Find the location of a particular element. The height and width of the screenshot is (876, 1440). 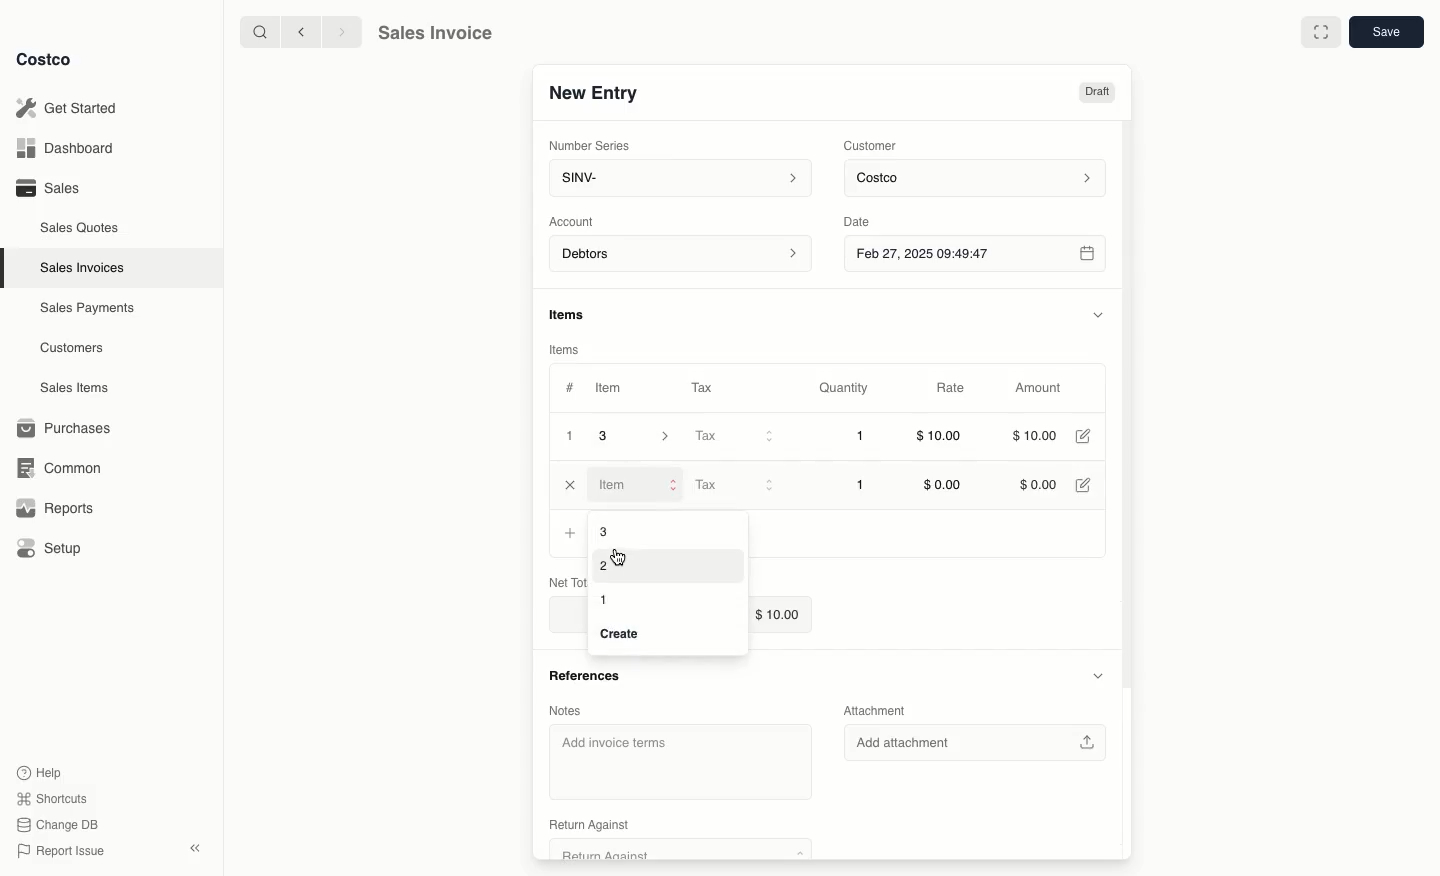

Notes is located at coordinates (573, 710).